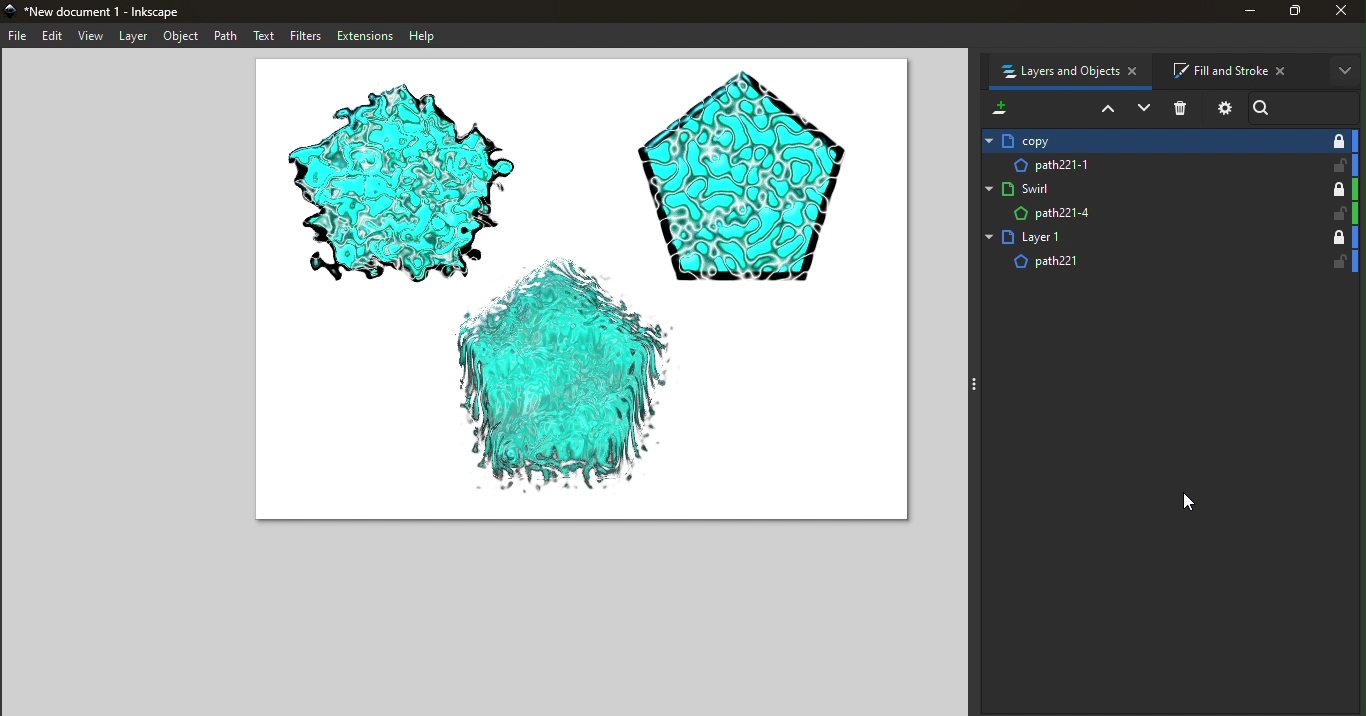  What do you see at coordinates (1343, 165) in the screenshot?
I see `lock/unlock layer` at bounding box center [1343, 165].